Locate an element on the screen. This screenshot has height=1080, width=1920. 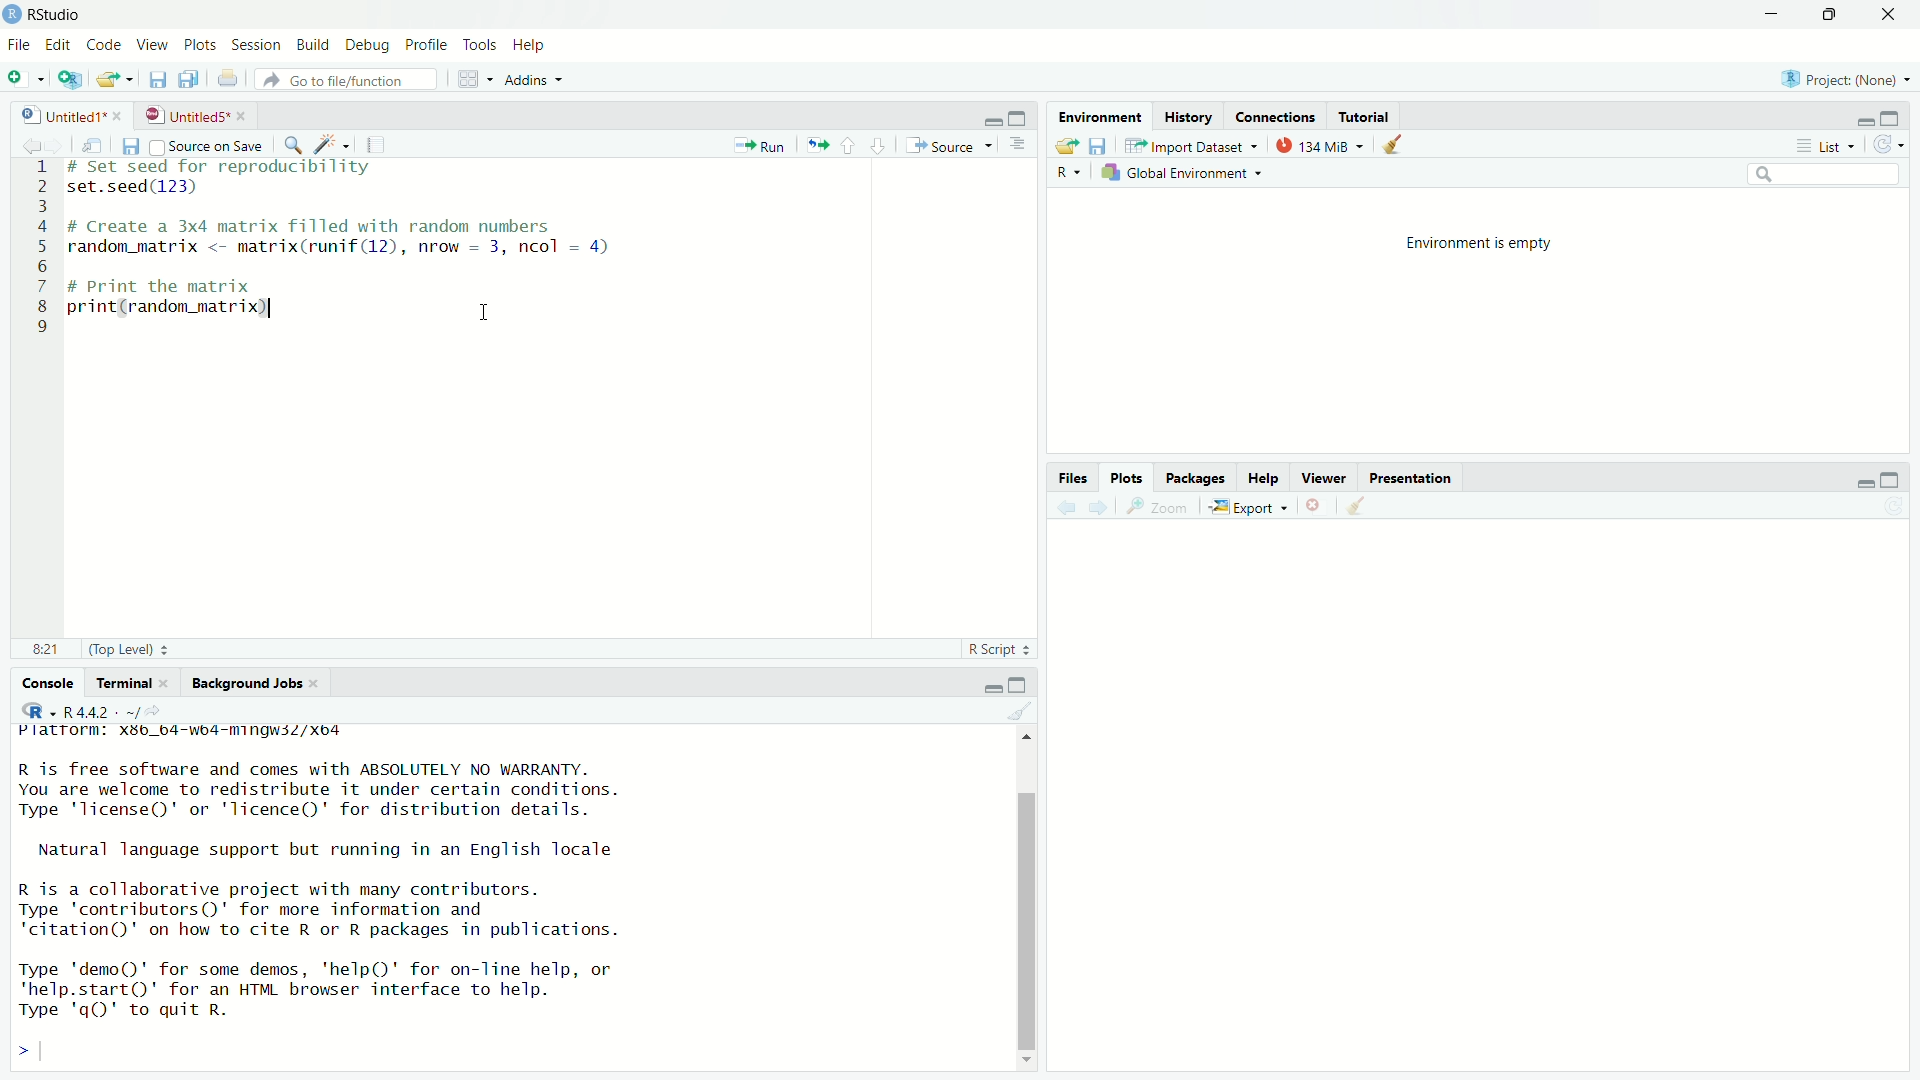
Help is located at coordinates (534, 48).